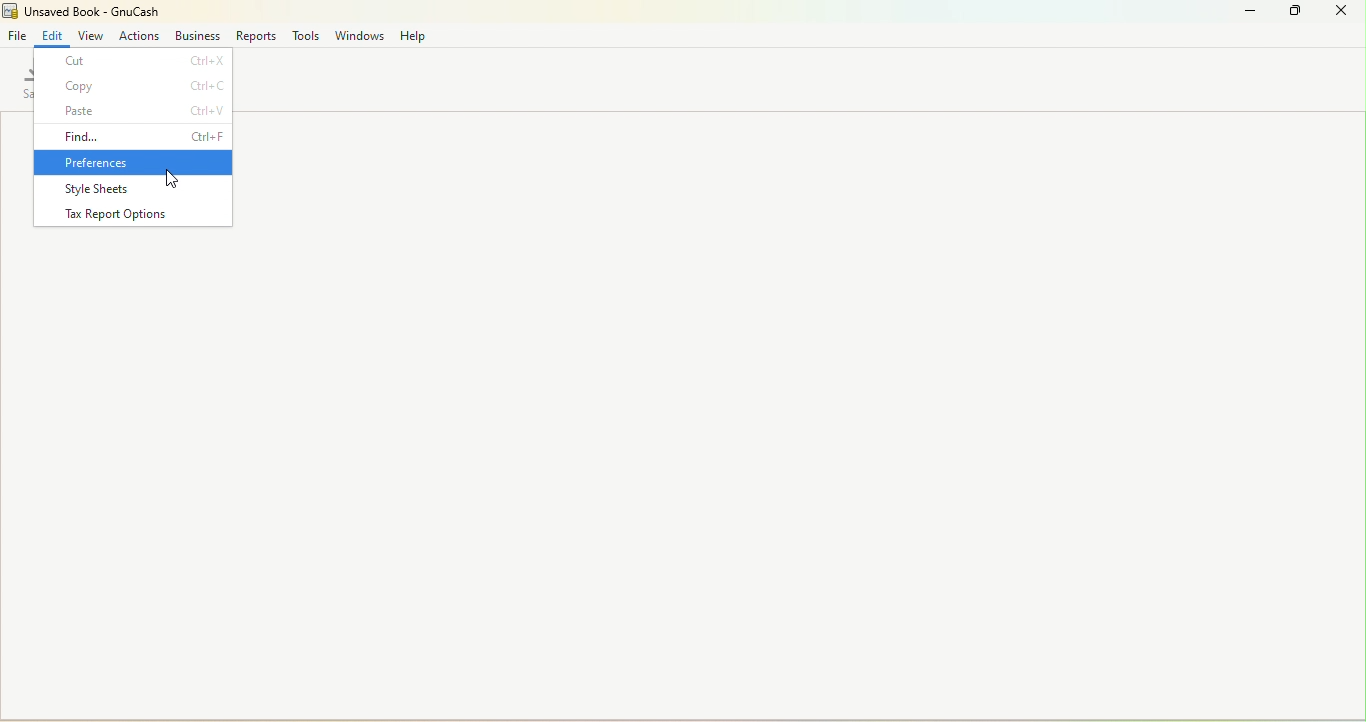 This screenshot has width=1366, height=722. What do you see at coordinates (1340, 11) in the screenshot?
I see `close` at bounding box center [1340, 11].